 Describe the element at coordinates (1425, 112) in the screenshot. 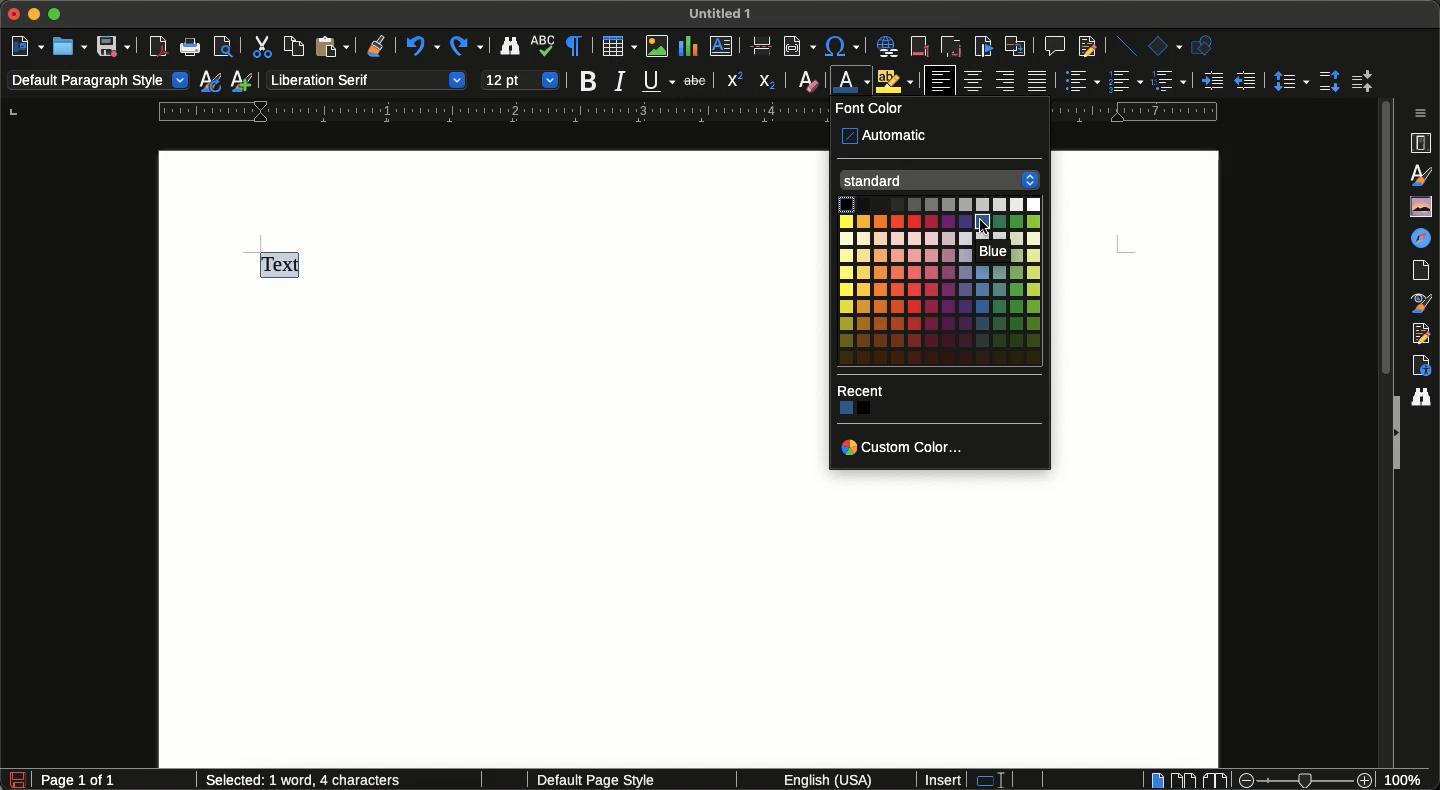

I see `Sidebar settings` at that location.